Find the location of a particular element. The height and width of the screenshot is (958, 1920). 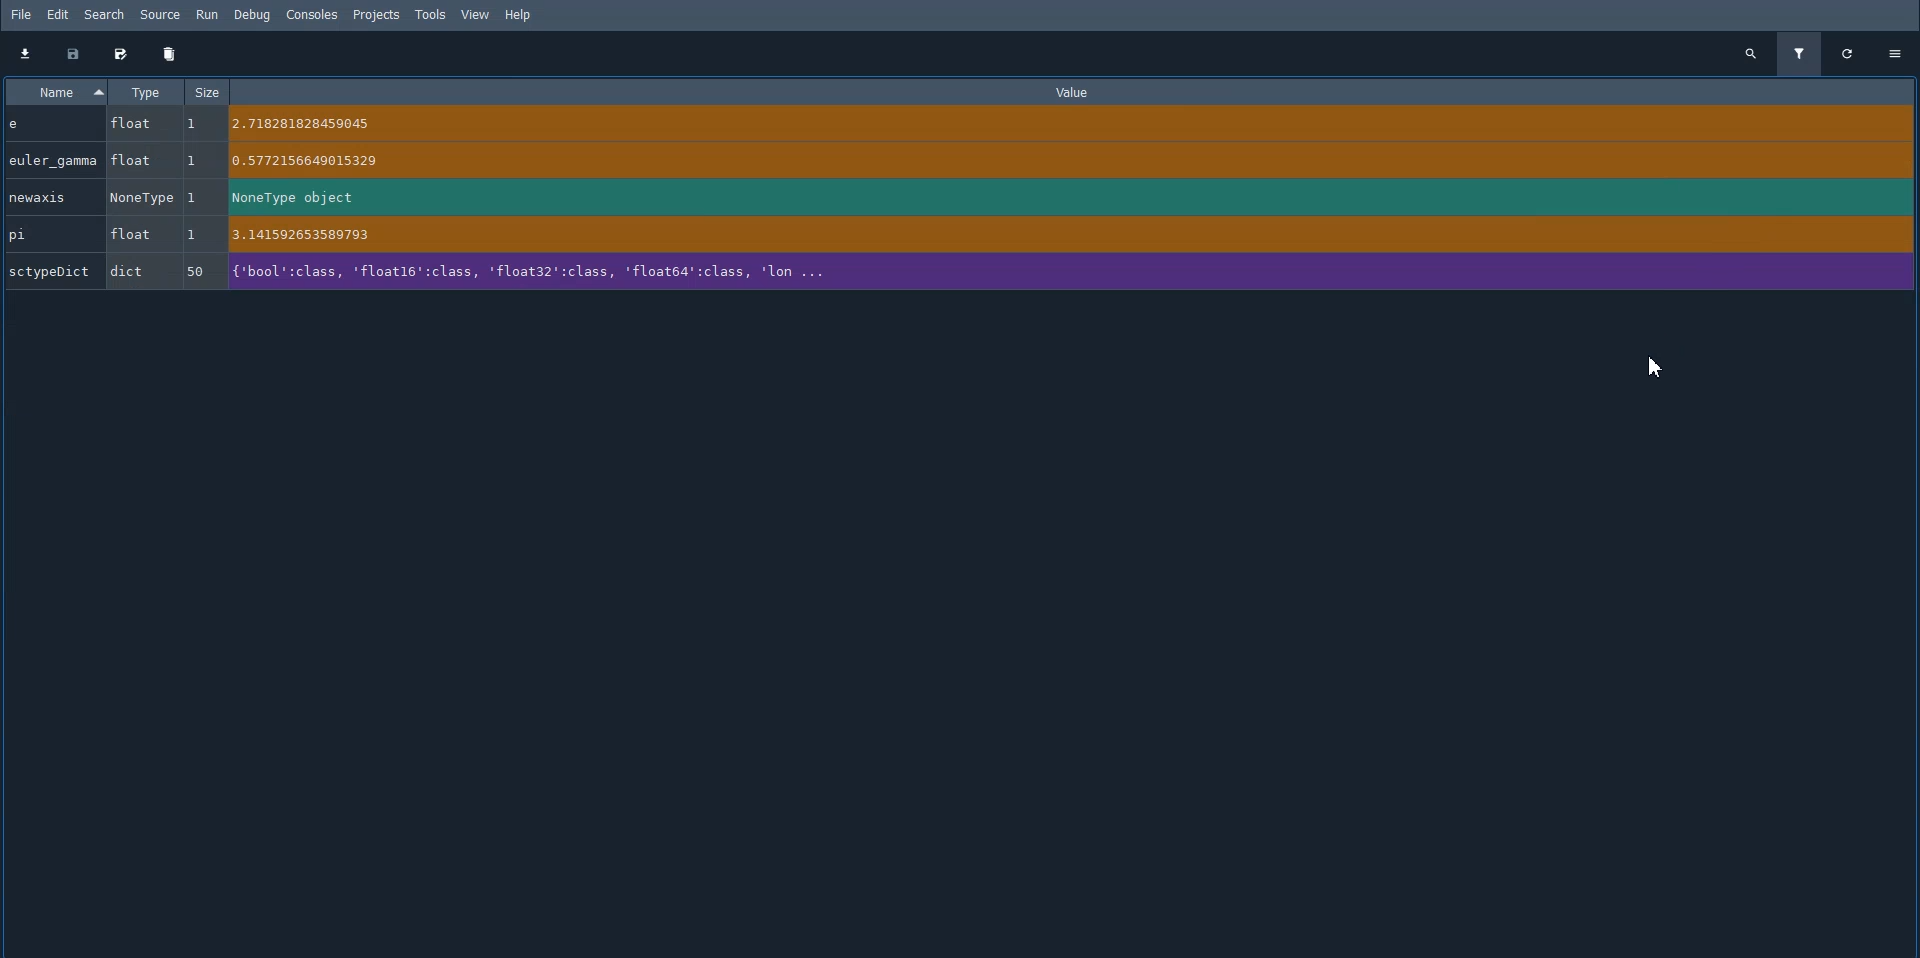

1 is located at coordinates (196, 237).